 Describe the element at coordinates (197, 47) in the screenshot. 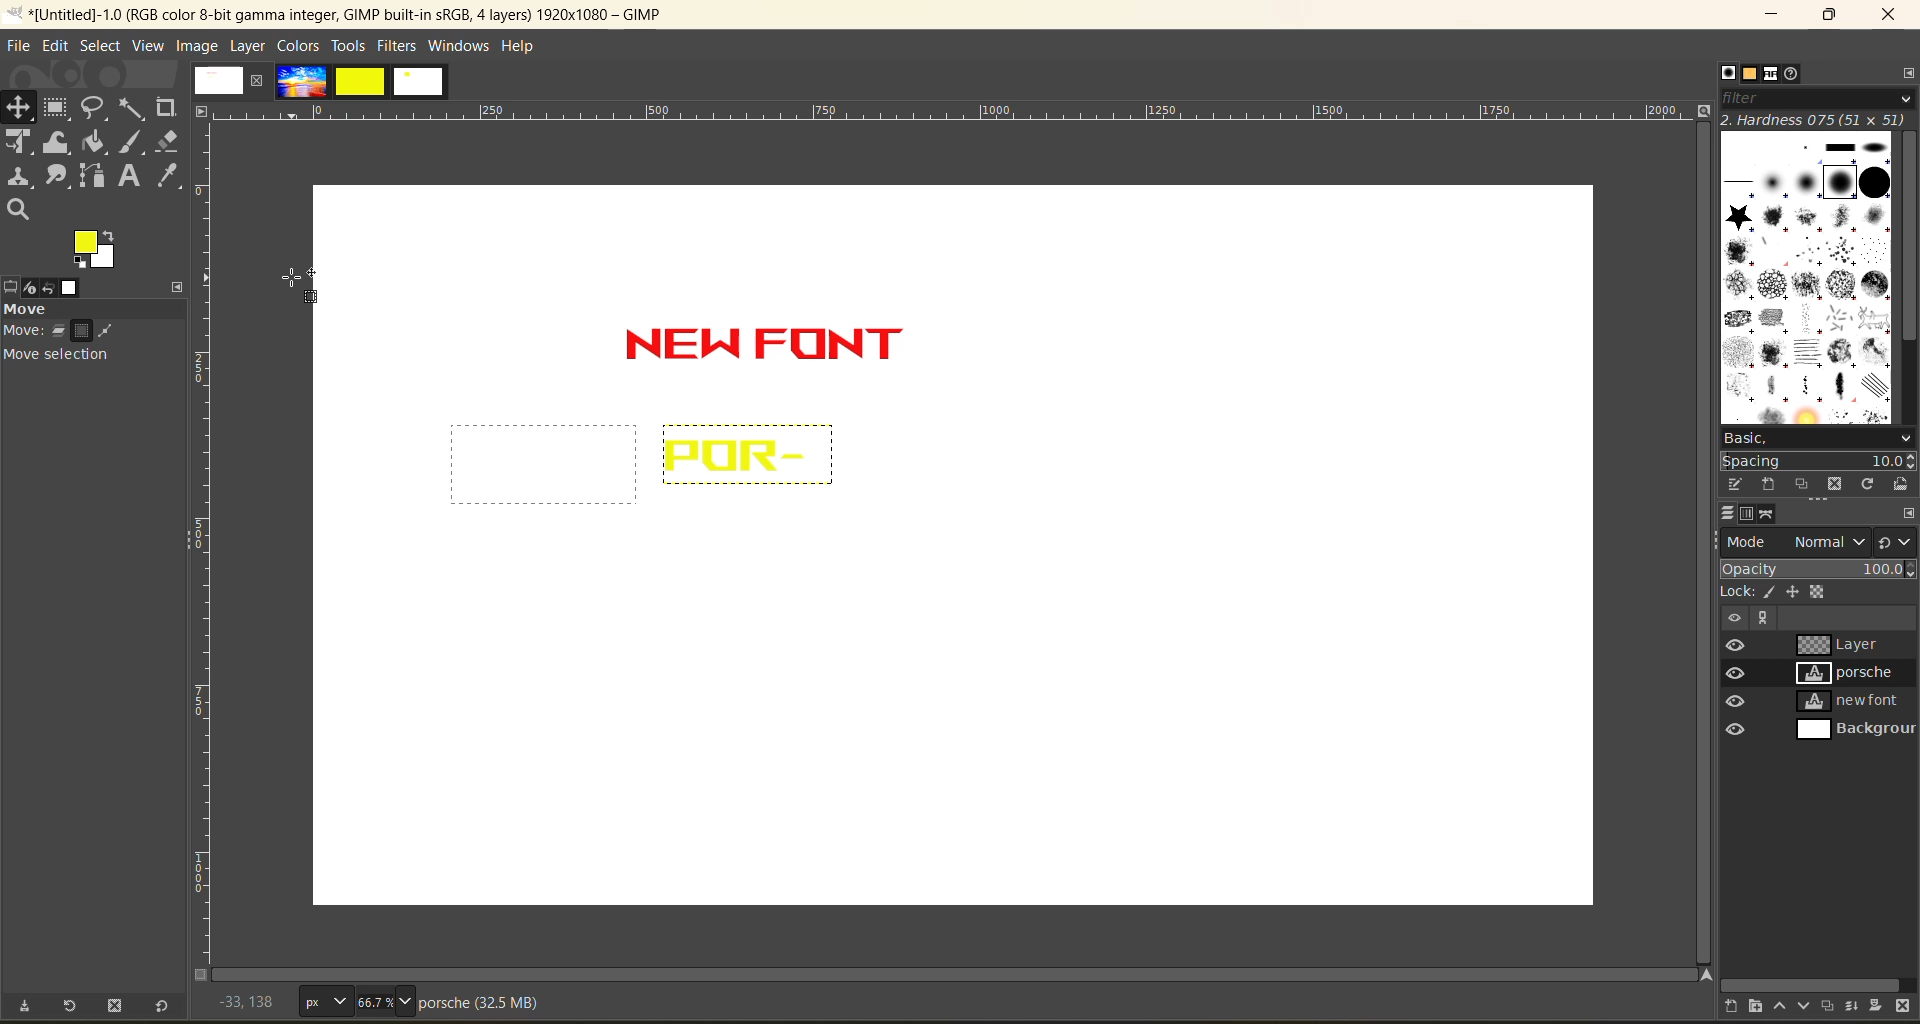

I see `image` at that location.